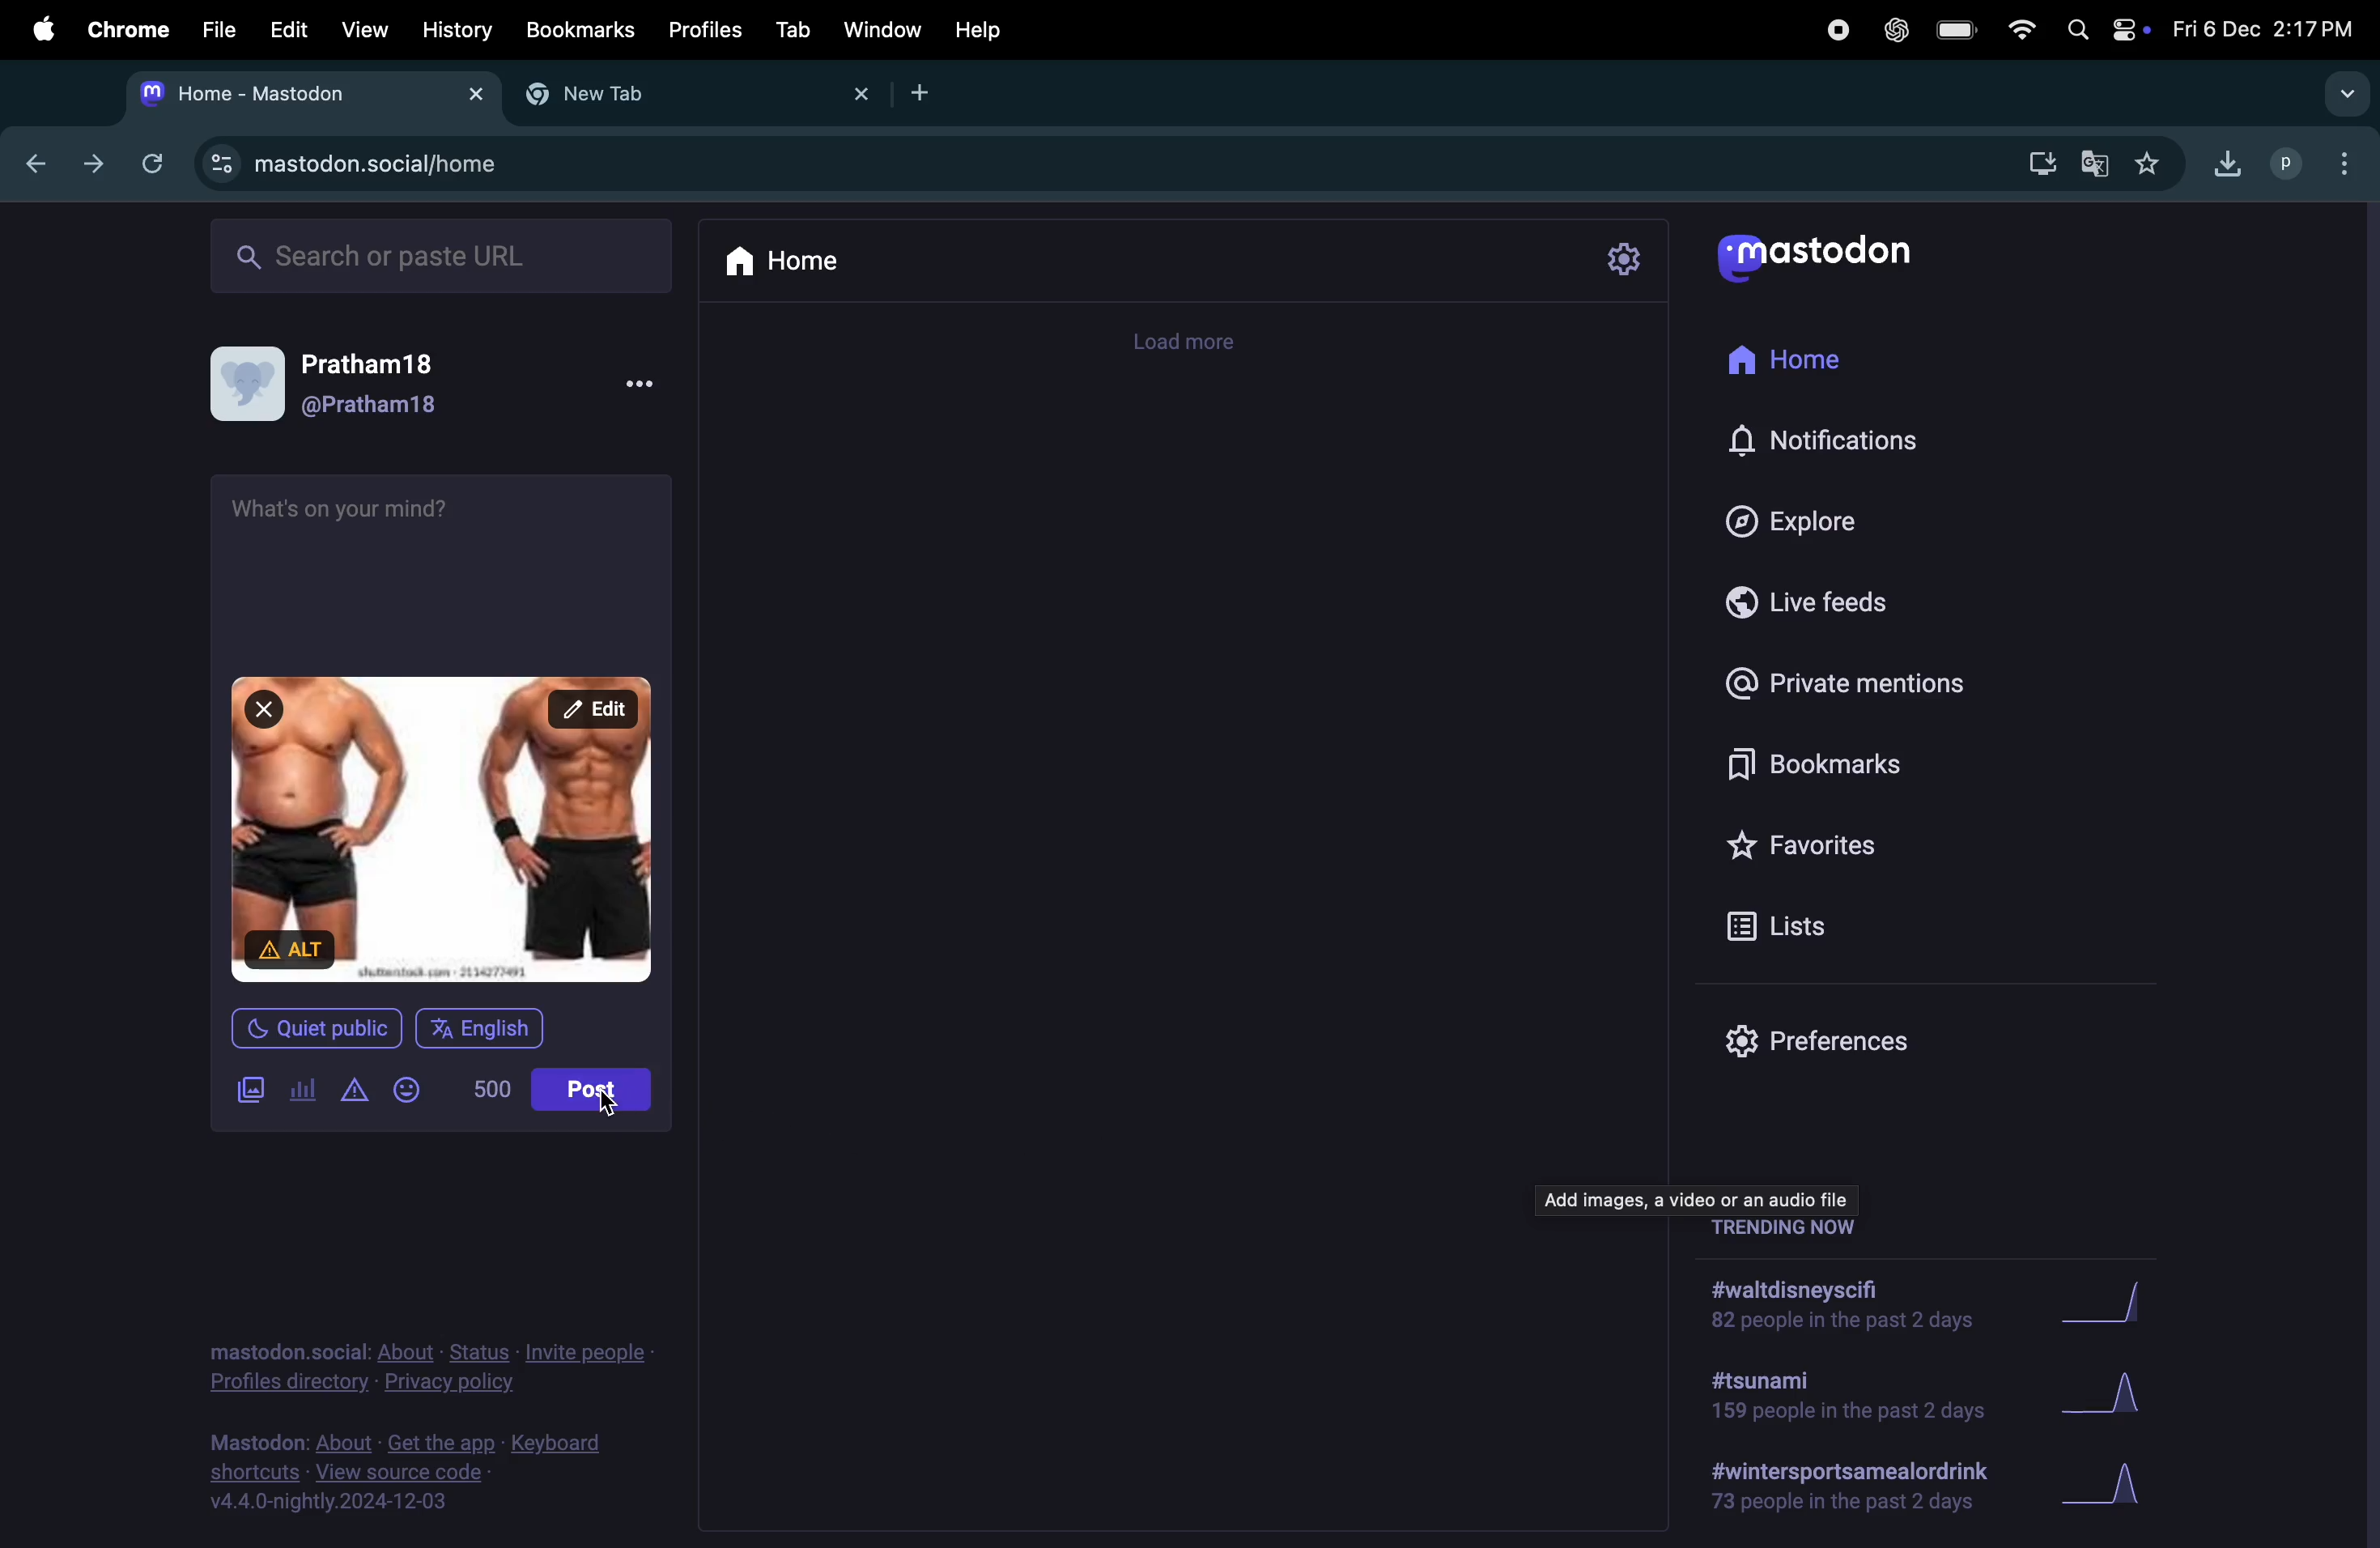 This screenshot has height=1548, width=2380. Describe the element at coordinates (704, 30) in the screenshot. I see `profiles` at that location.